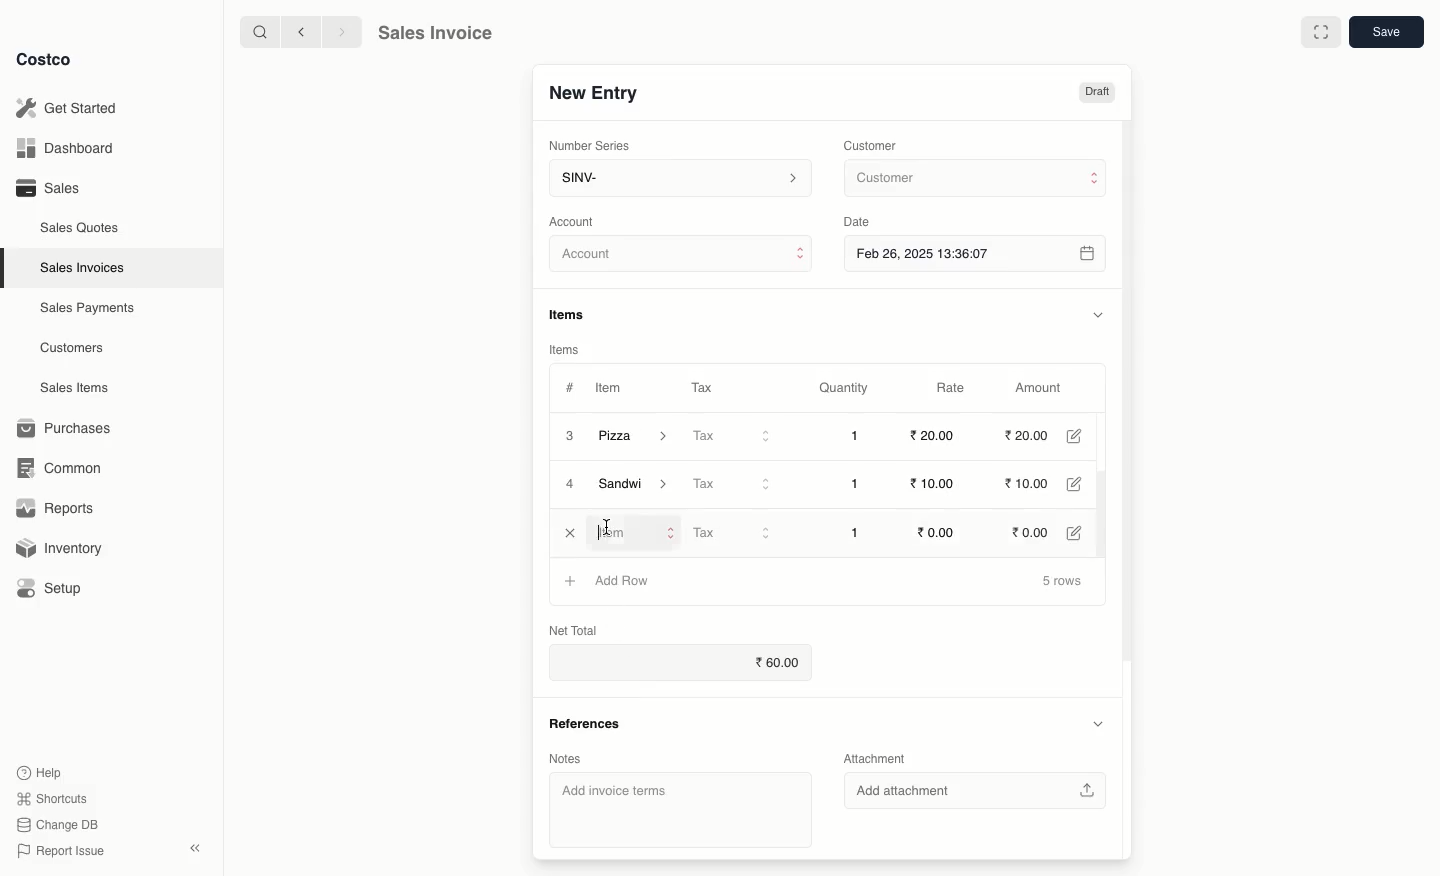 This screenshot has height=876, width=1440. Describe the element at coordinates (299, 32) in the screenshot. I see `Back` at that location.